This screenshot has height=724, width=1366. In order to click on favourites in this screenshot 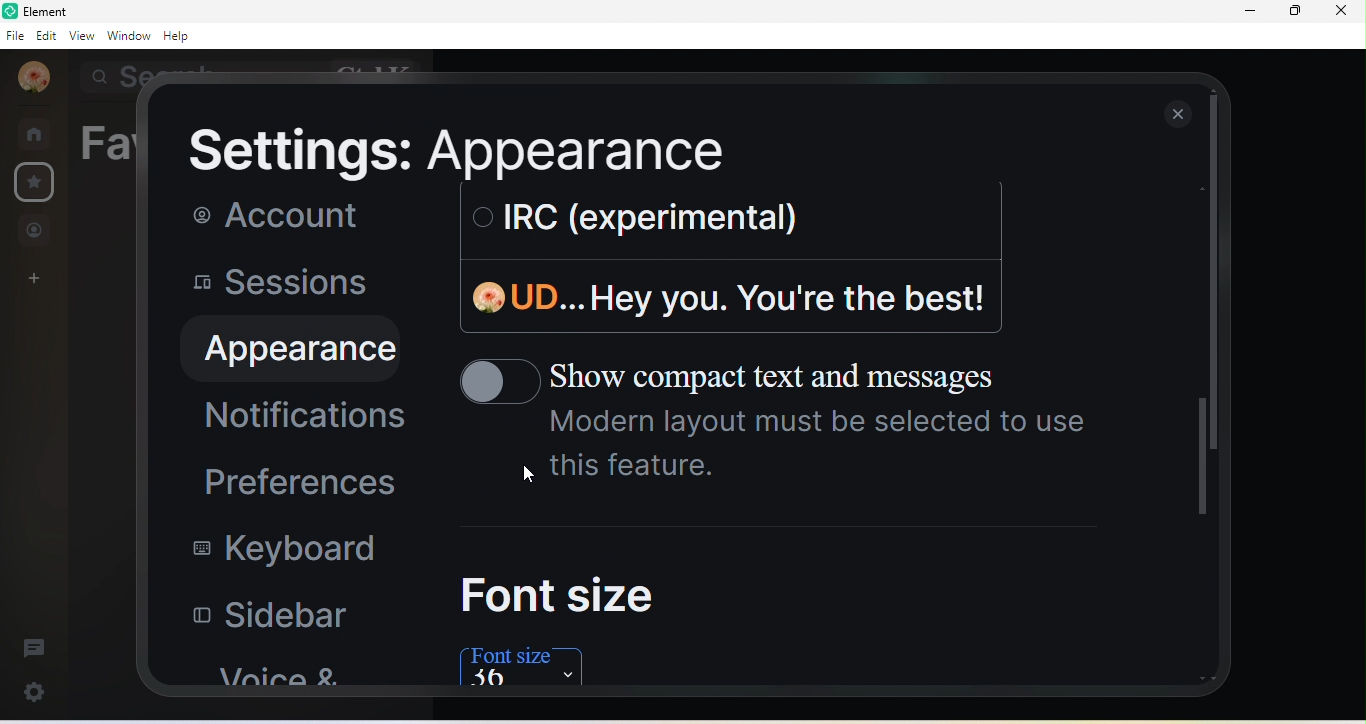, I will do `click(37, 185)`.